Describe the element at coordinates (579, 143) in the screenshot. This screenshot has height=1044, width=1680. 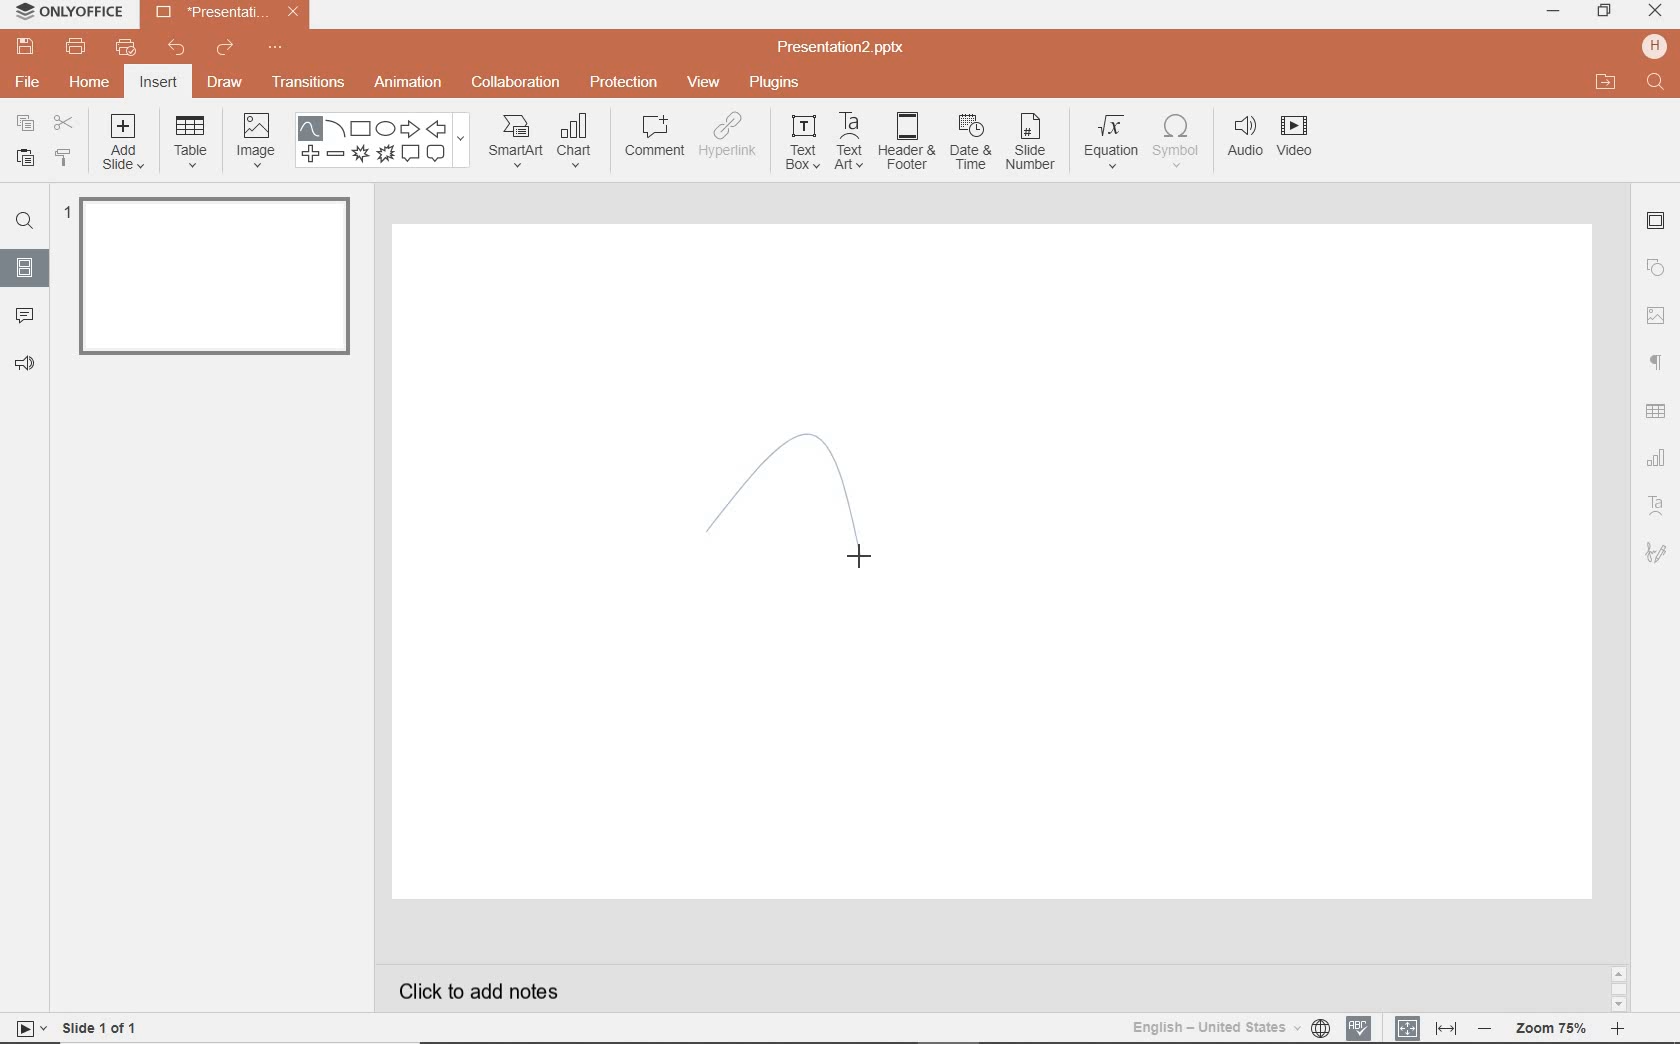
I see `CHART` at that location.